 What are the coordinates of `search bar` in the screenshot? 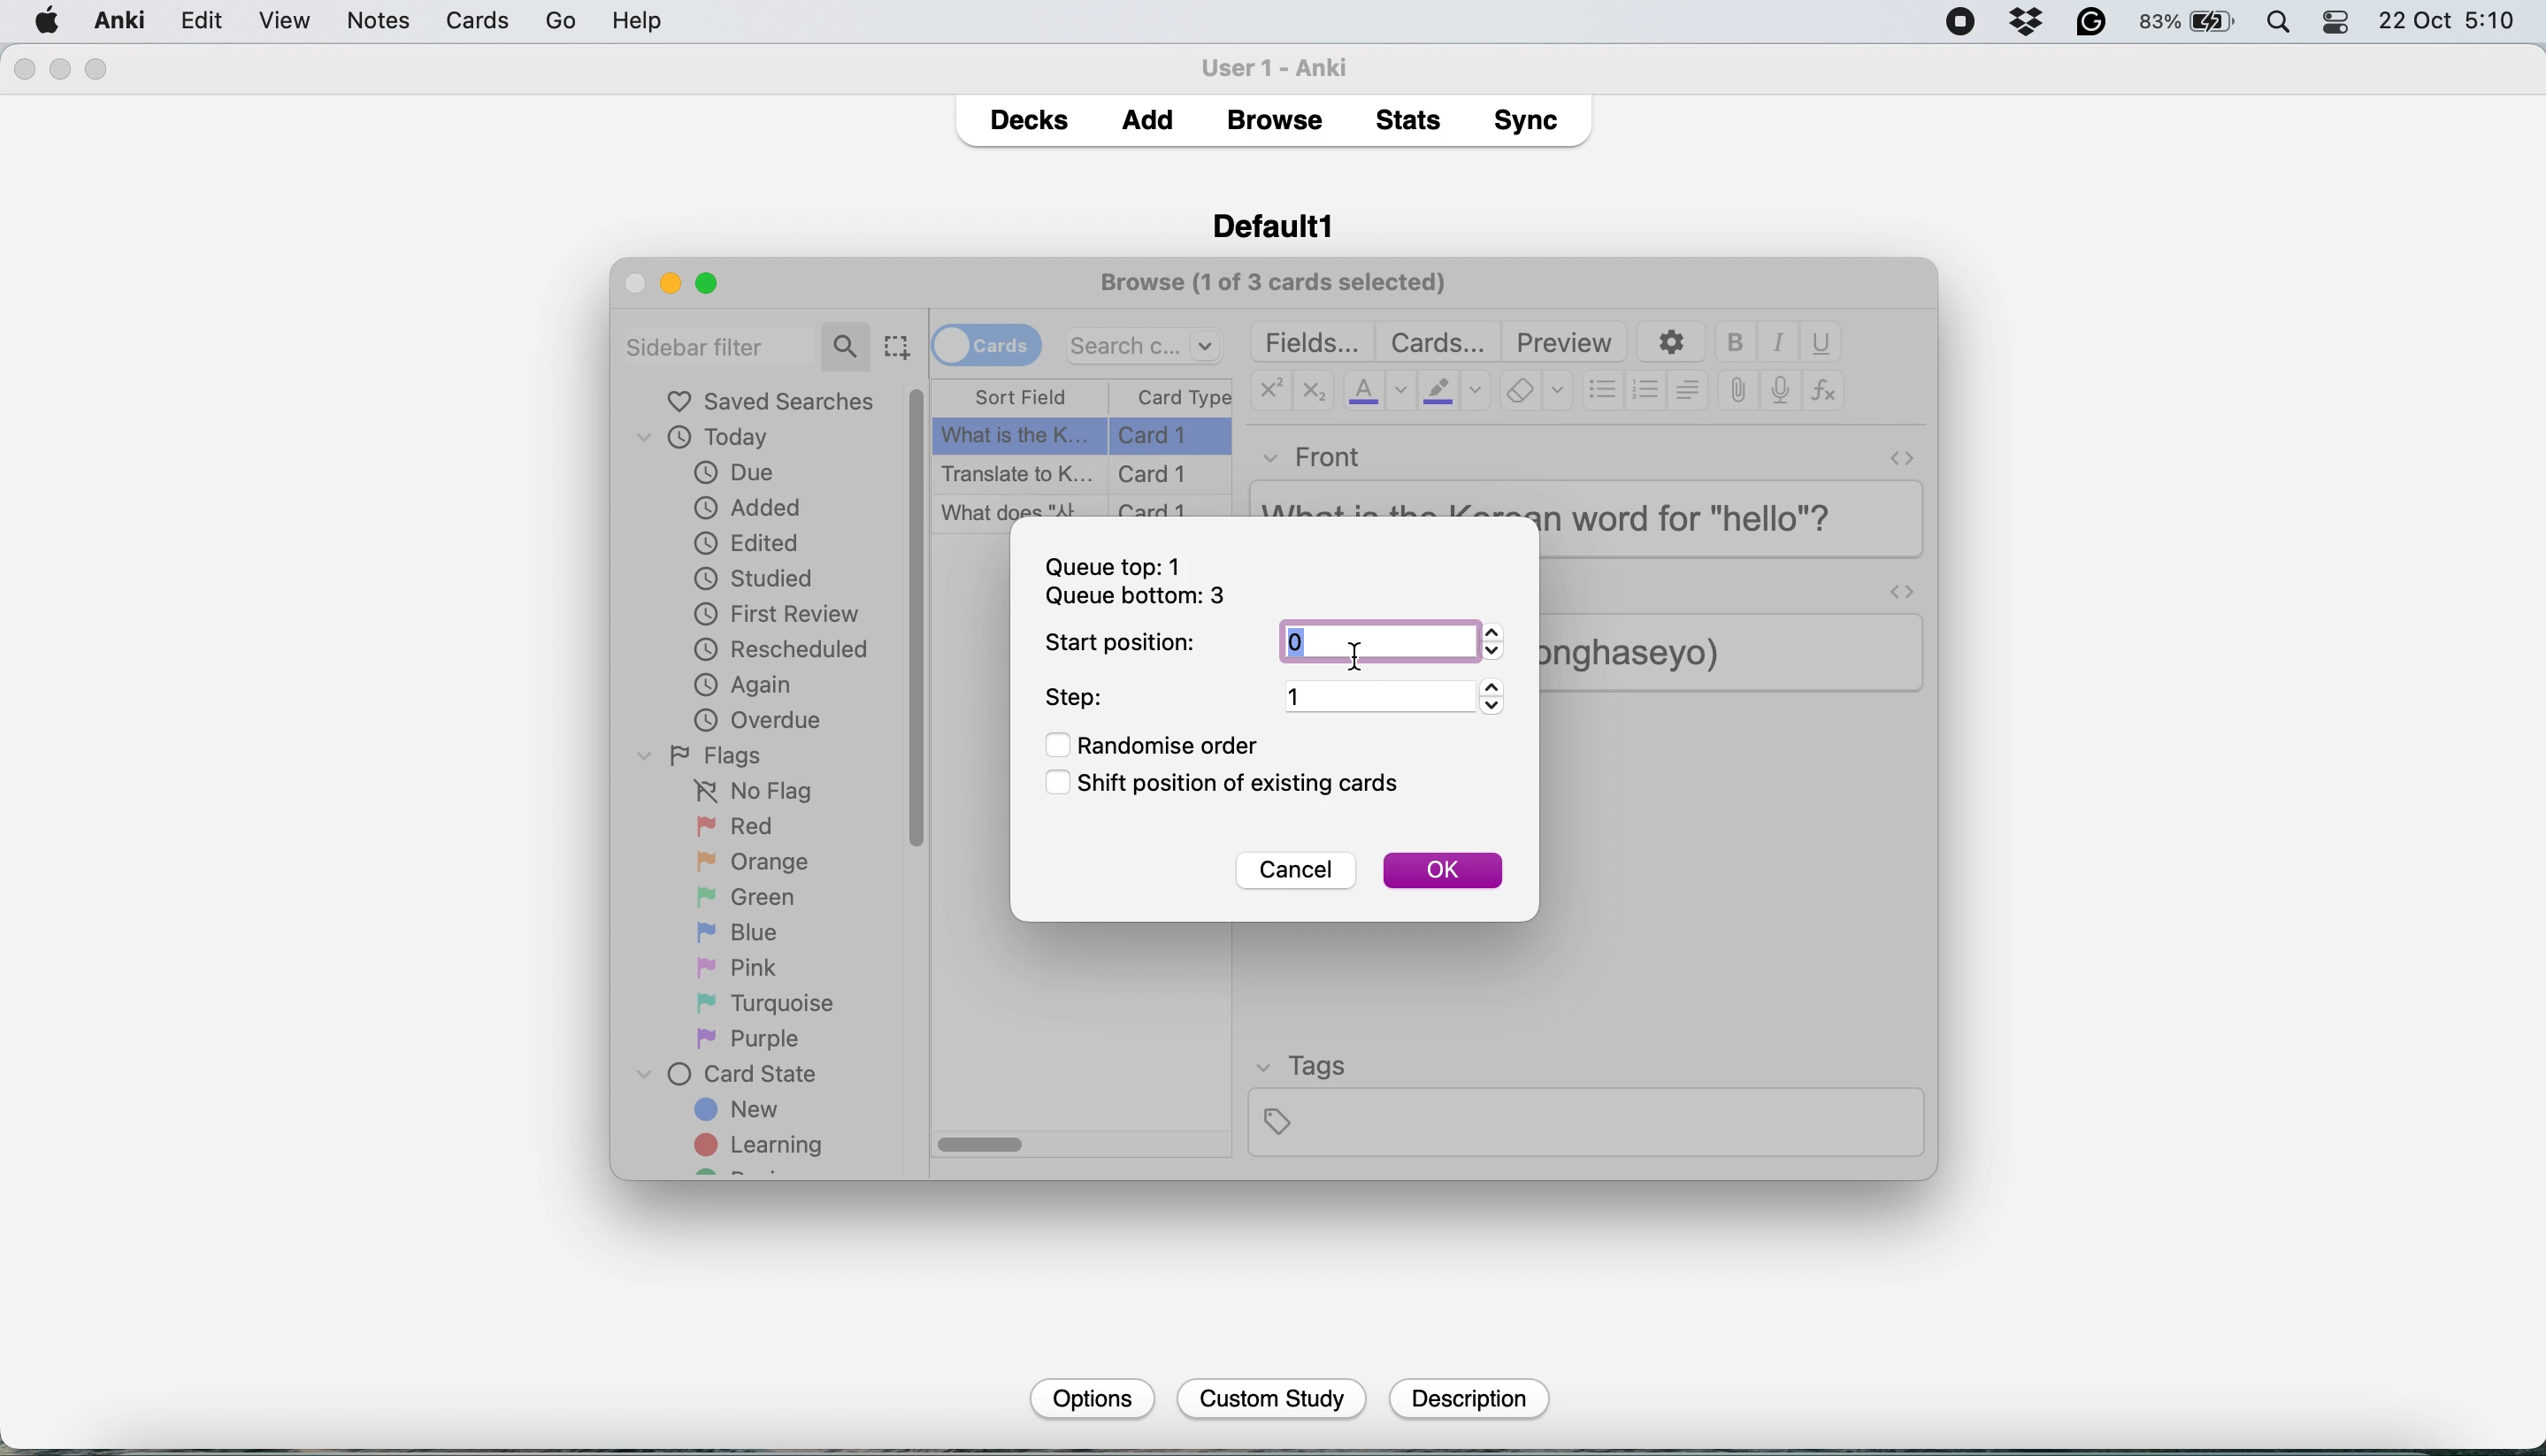 It's located at (747, 344).